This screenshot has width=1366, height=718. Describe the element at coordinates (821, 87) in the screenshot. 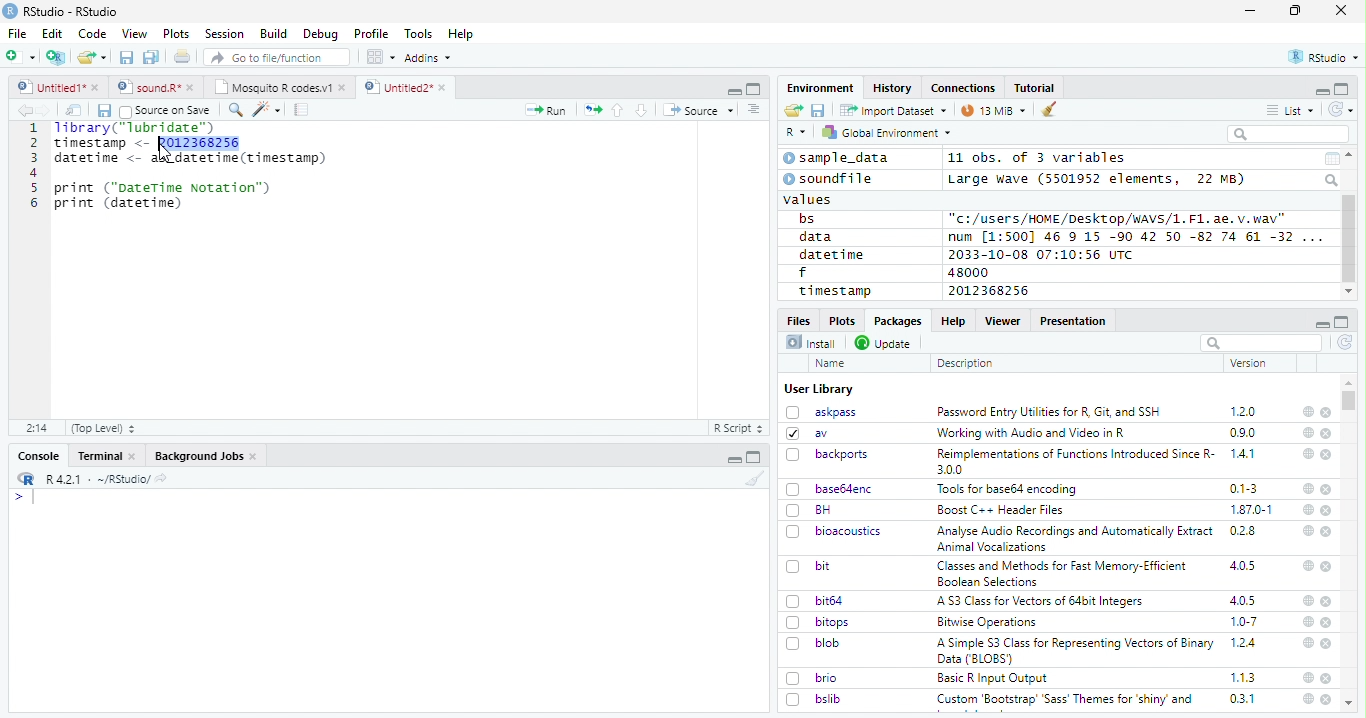

I see `Environment` at that location.